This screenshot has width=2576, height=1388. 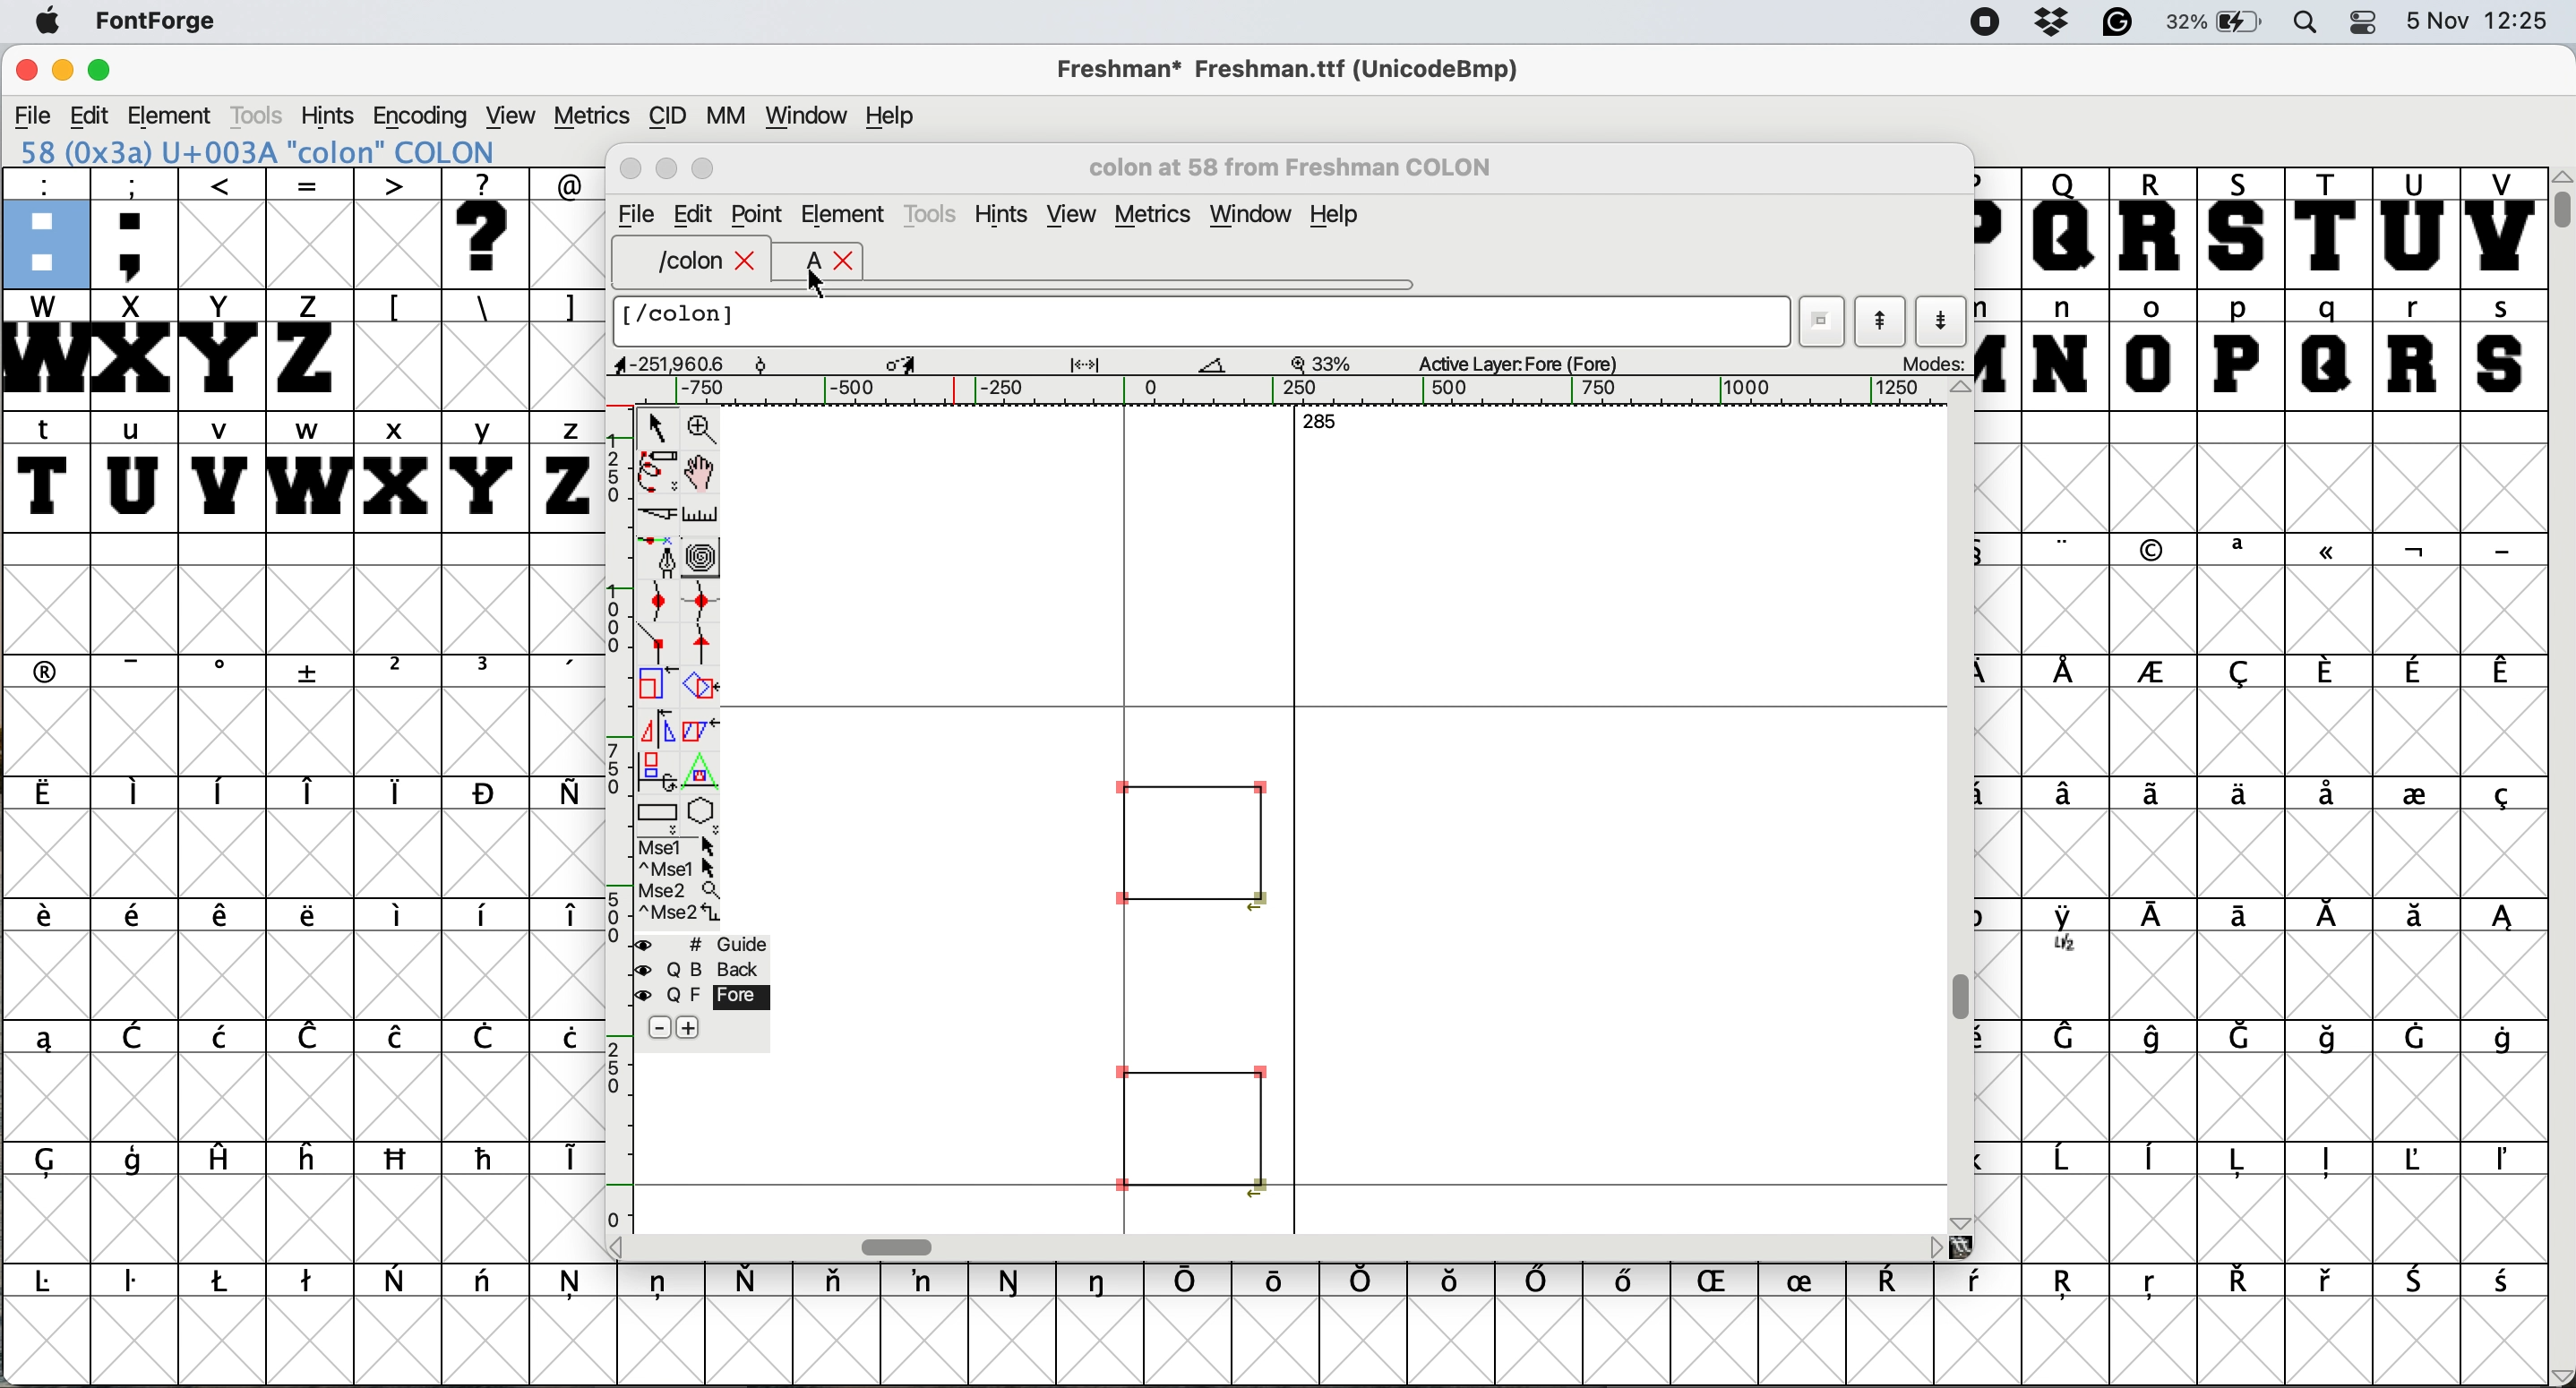 I want to click on symbol, so click(x=562, y=672).